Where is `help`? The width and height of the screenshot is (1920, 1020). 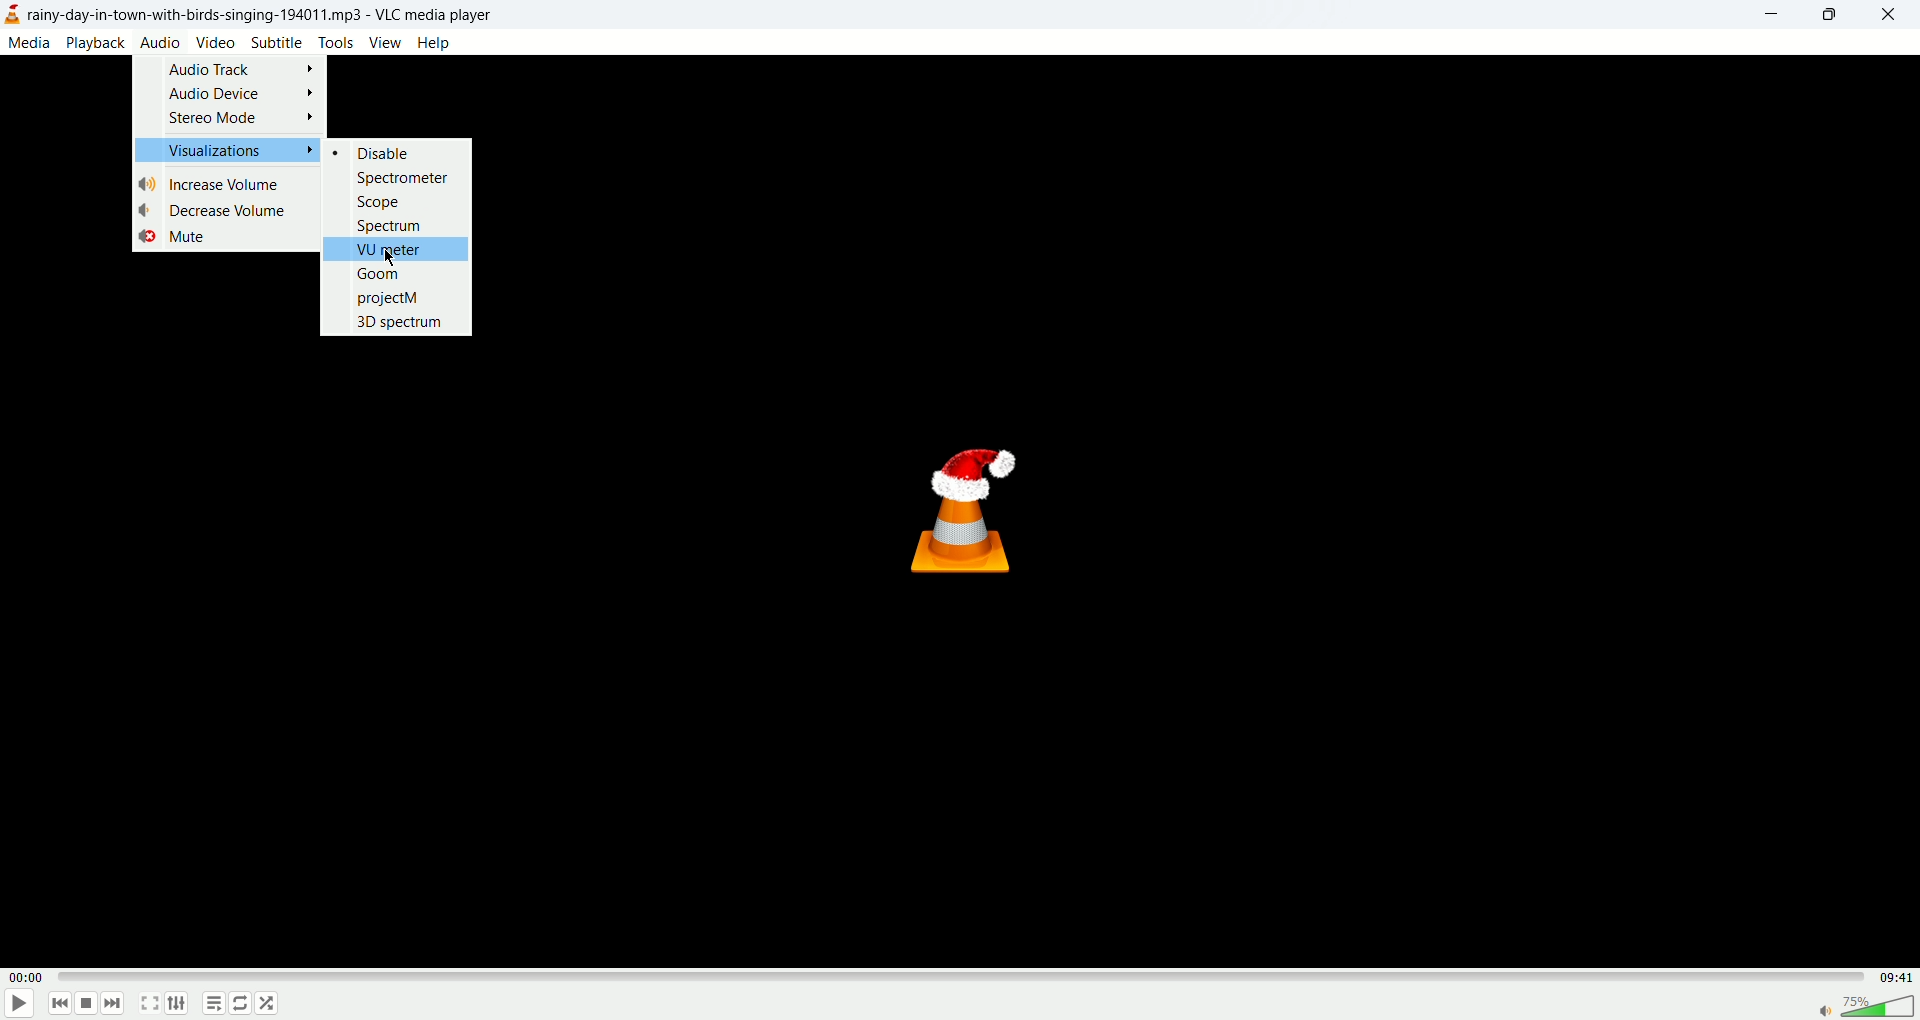
help is located at coordinates (433, 43).